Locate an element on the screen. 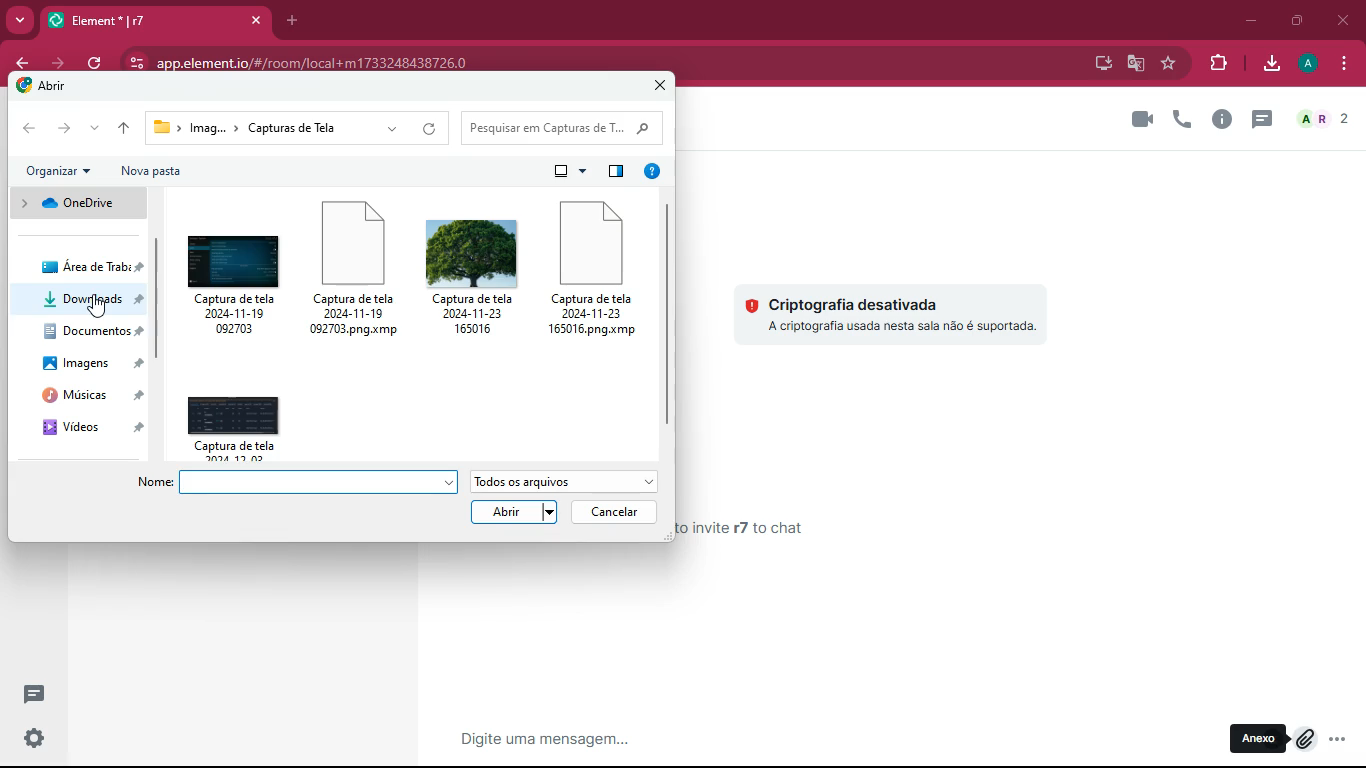 Image resolution: width=1366 pixels, height=768 pixels. minimize is located at coordinates (1245, 20).